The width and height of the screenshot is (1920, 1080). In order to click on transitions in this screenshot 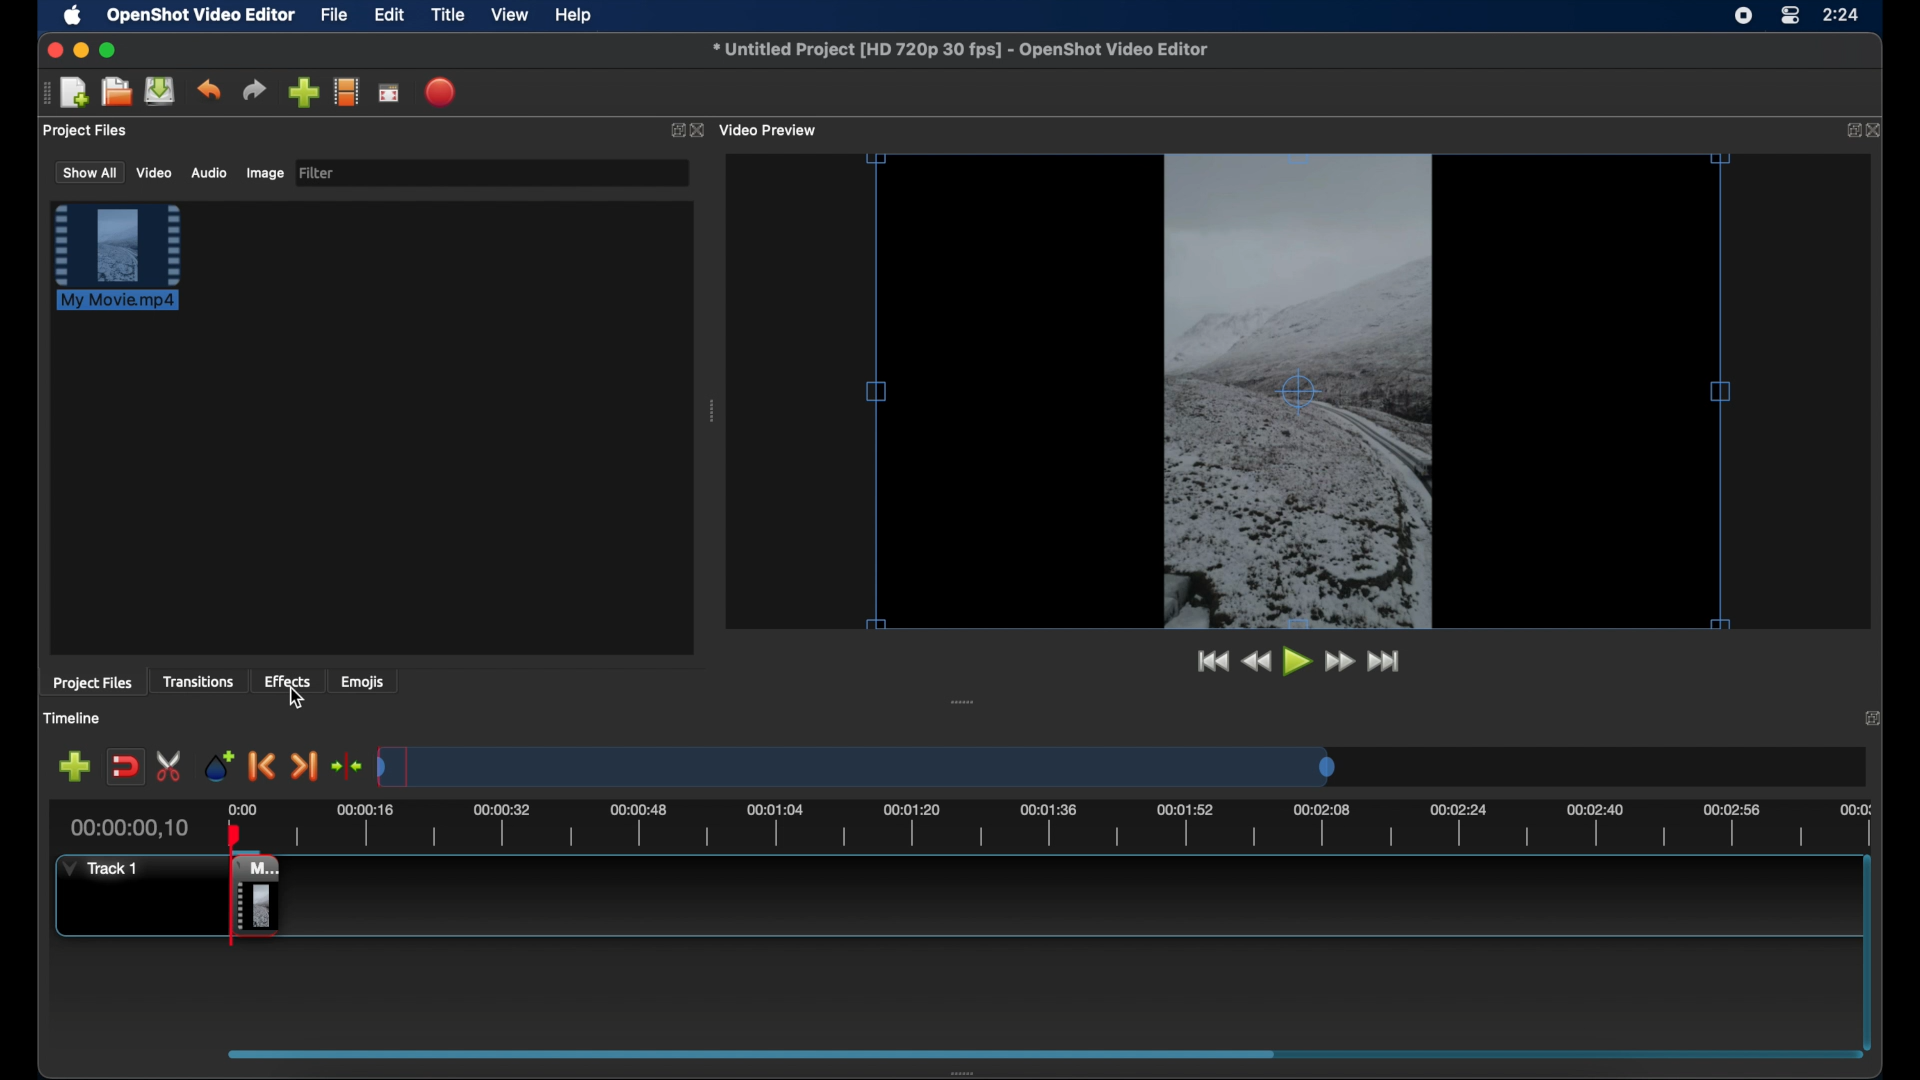, I will do `click(202, 681)`.